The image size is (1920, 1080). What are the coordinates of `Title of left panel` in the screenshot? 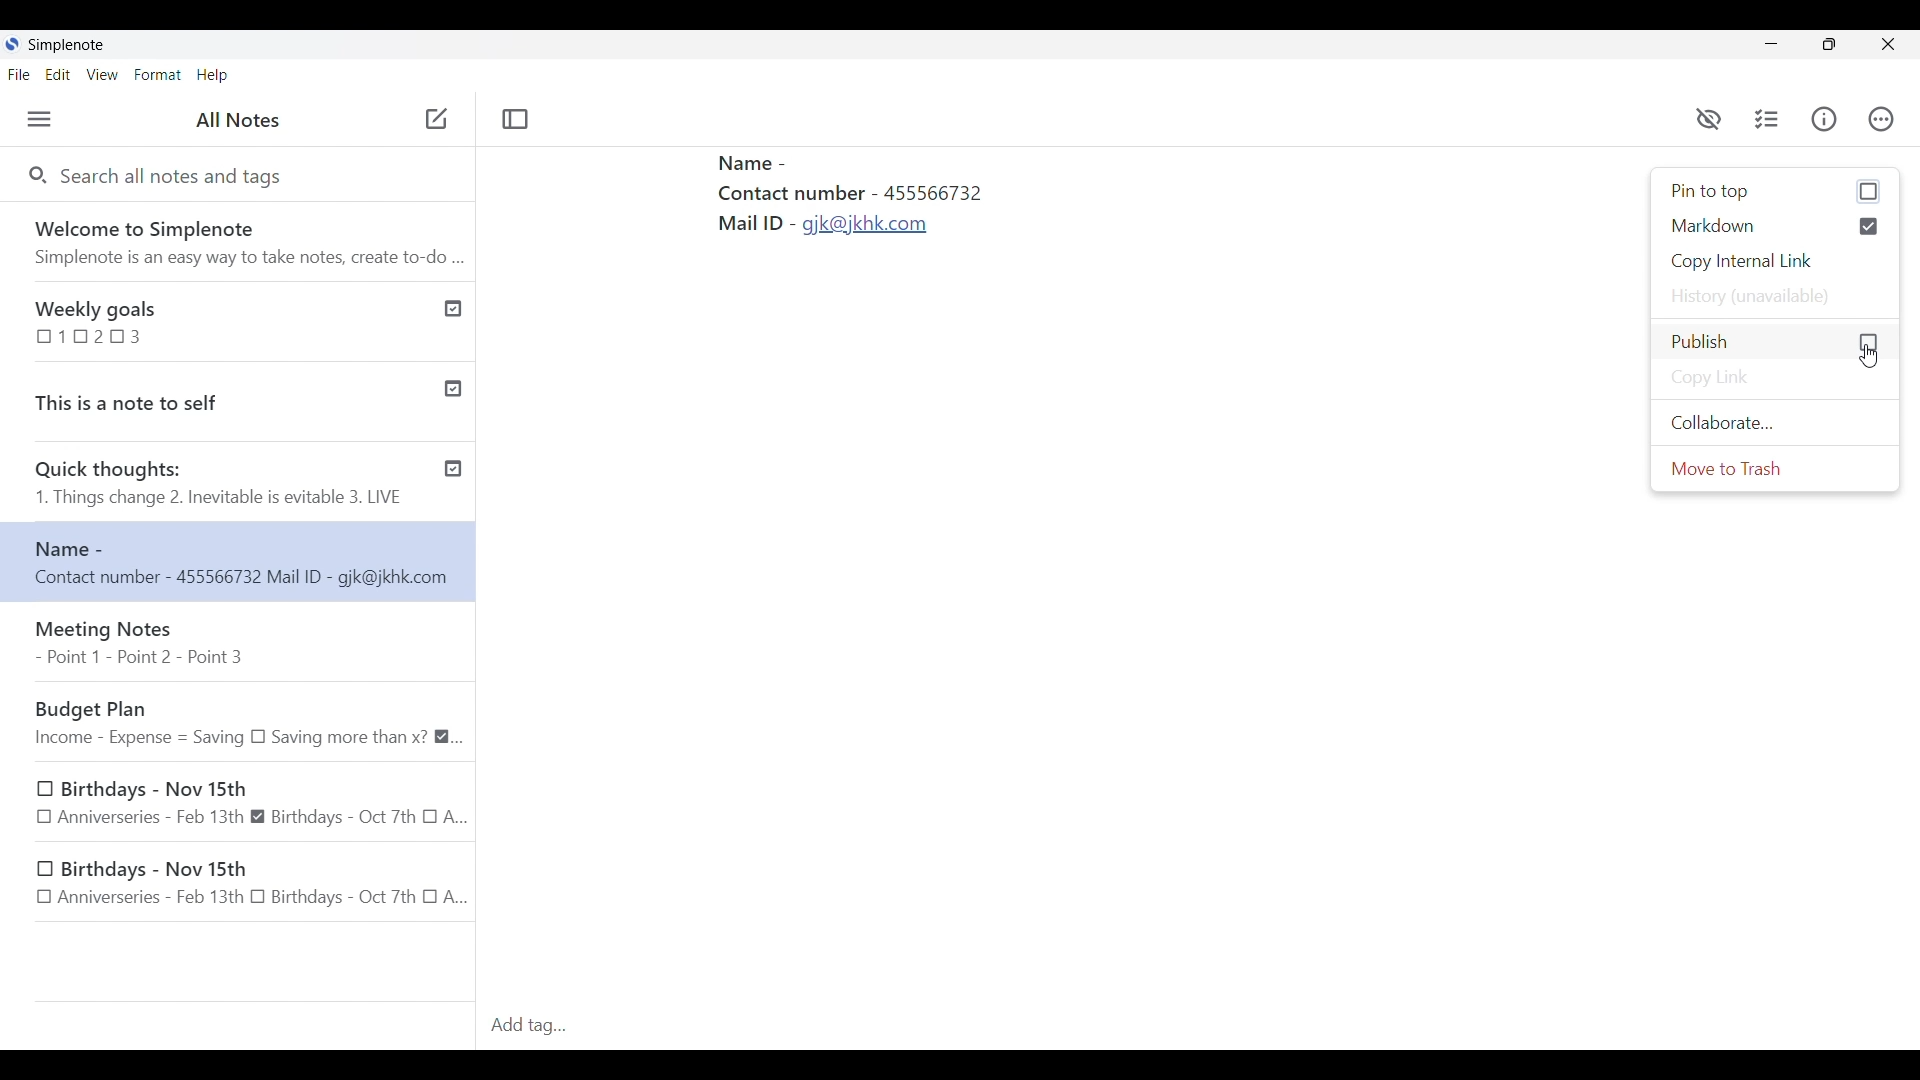 It's located at (238, 119).